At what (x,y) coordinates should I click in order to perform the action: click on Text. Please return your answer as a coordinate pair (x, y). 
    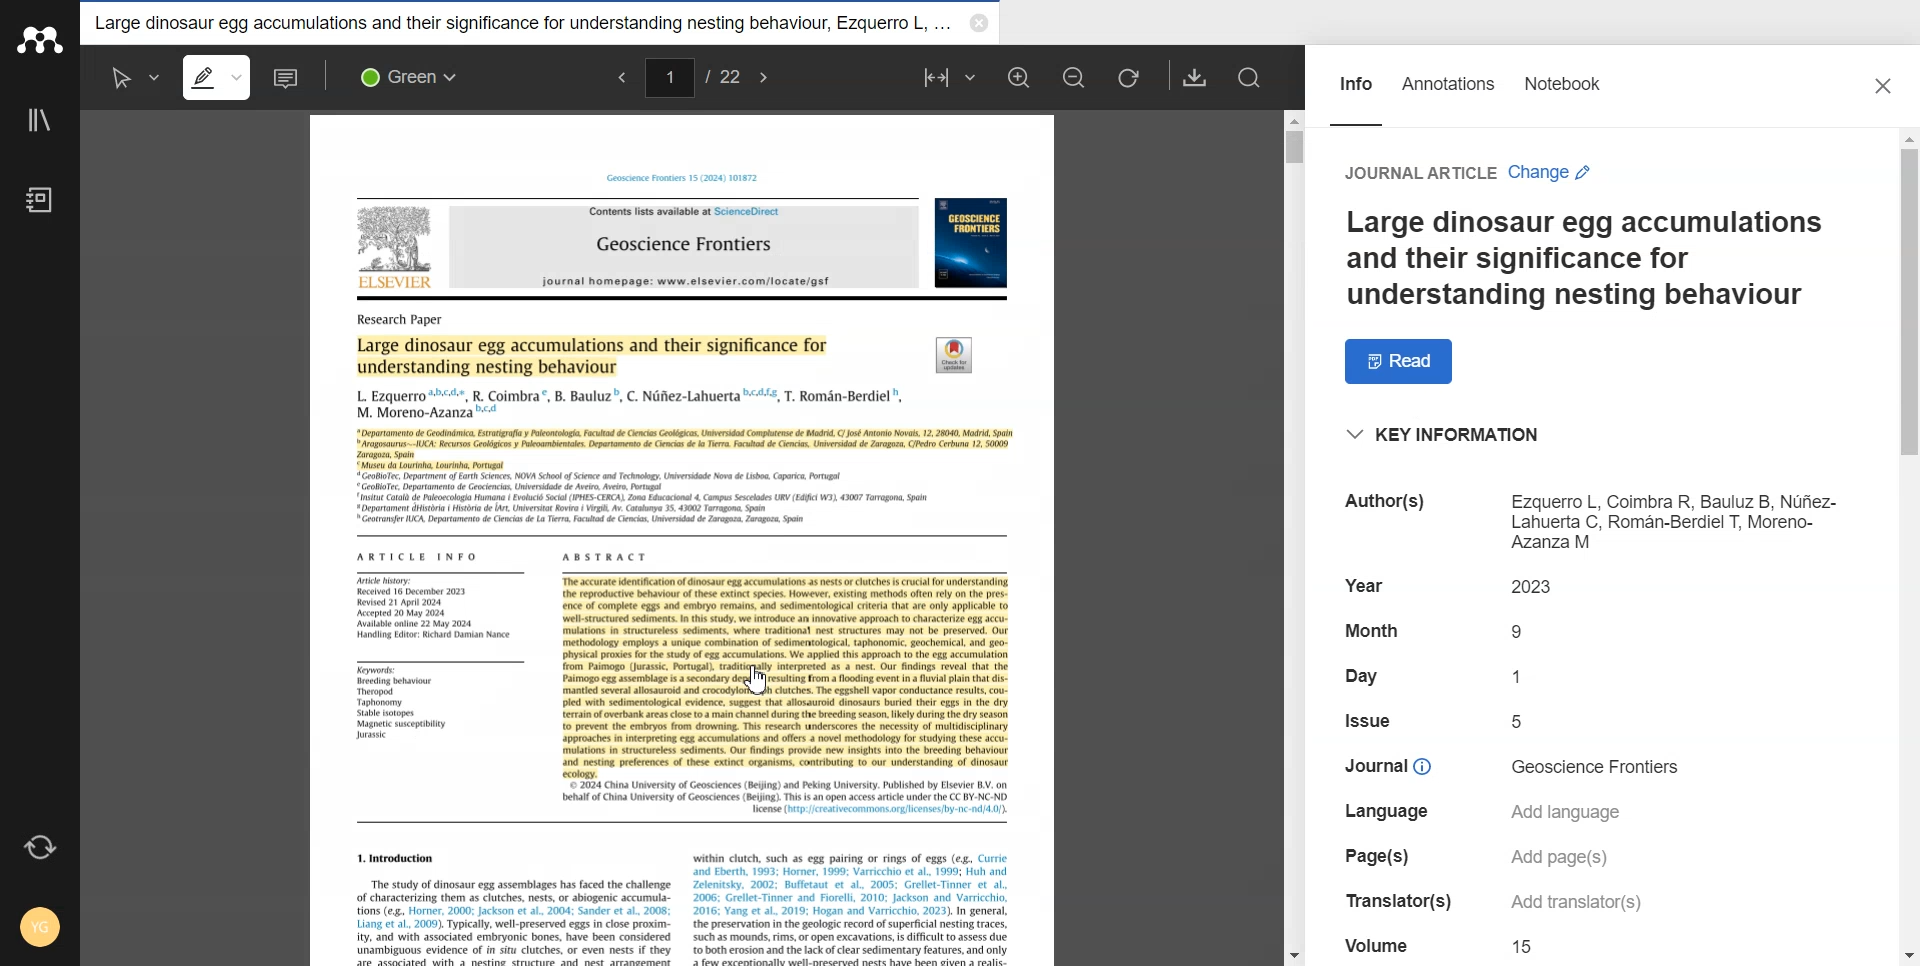
    Looking at the image, I should click on (1582, 258).